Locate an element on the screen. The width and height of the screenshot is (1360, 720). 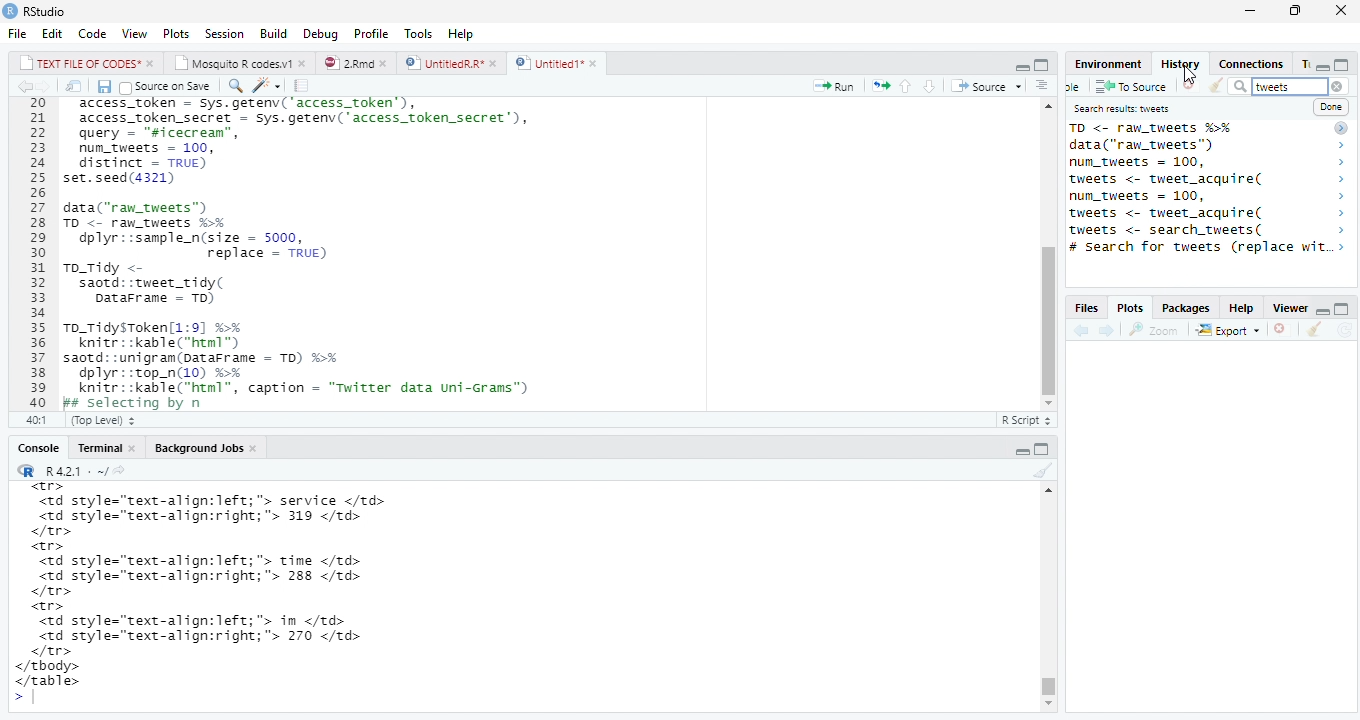
Build is located at coordinates (272, 32).